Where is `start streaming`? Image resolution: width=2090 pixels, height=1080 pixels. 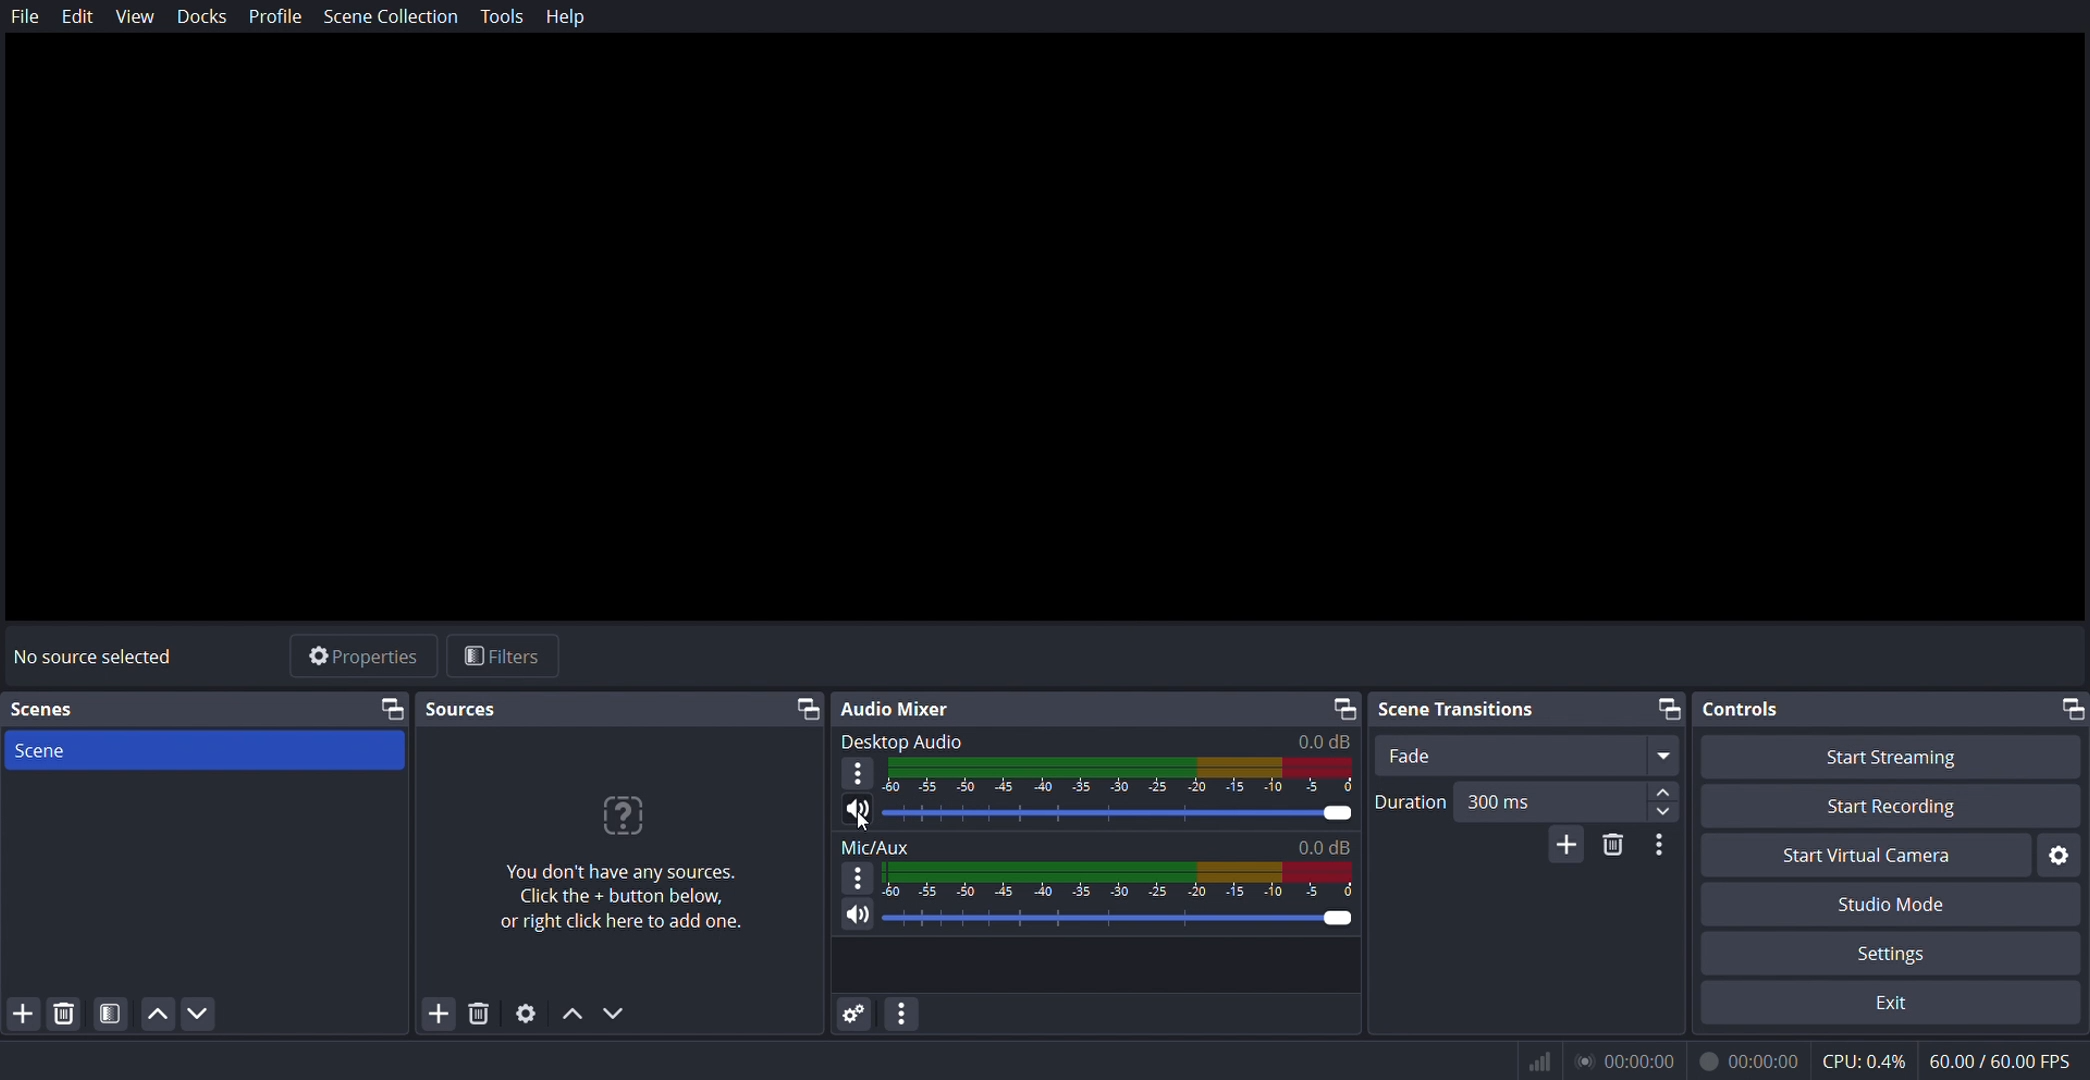
start streaming is located at coordinates (1897, 758).